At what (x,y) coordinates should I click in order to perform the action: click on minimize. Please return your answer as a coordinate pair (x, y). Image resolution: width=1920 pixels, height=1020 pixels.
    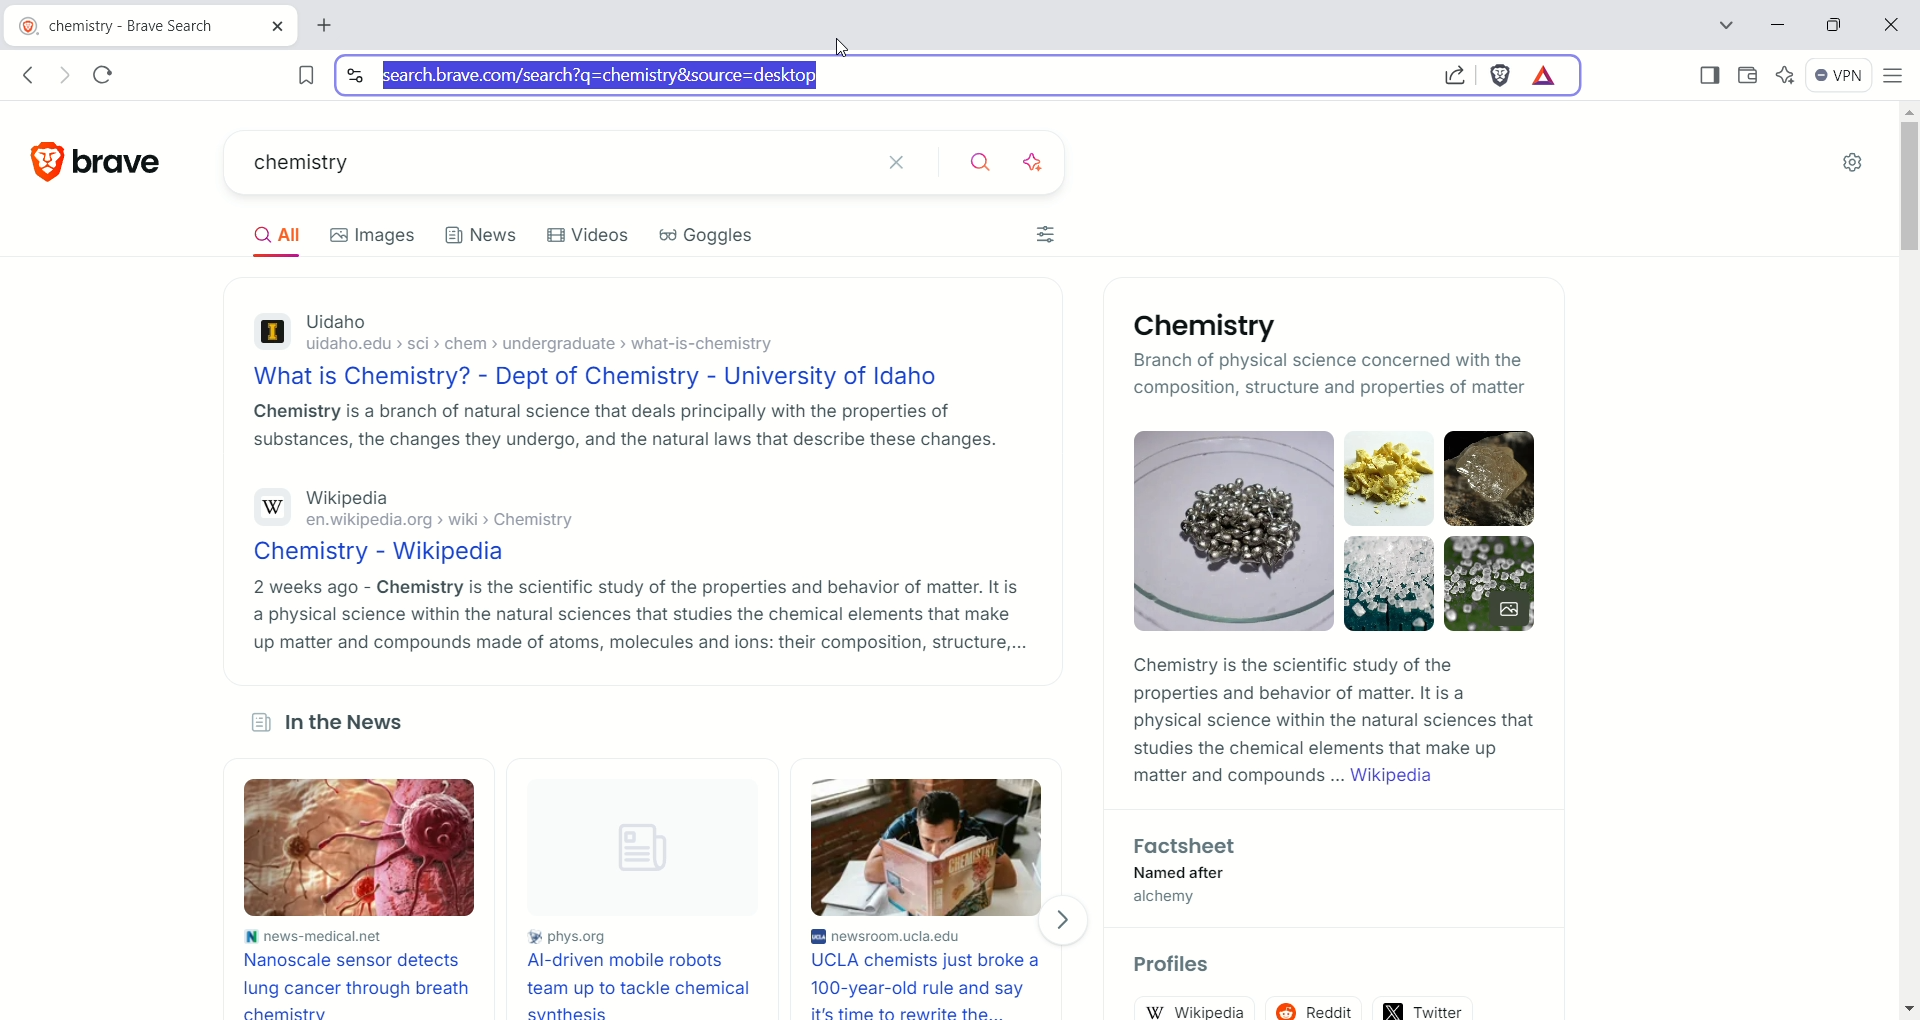
    Looking at the image, I should click on (1778, 23).